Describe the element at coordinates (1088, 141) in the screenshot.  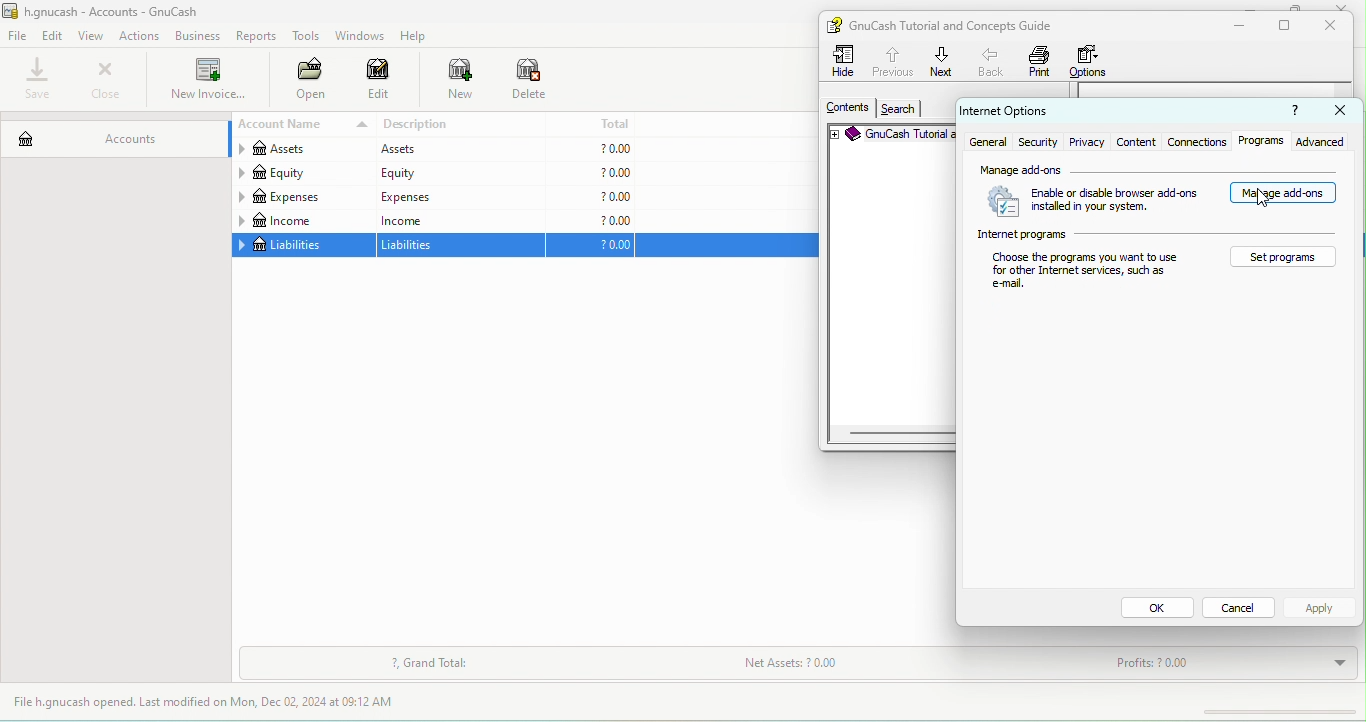
I see `privacy` at that location.